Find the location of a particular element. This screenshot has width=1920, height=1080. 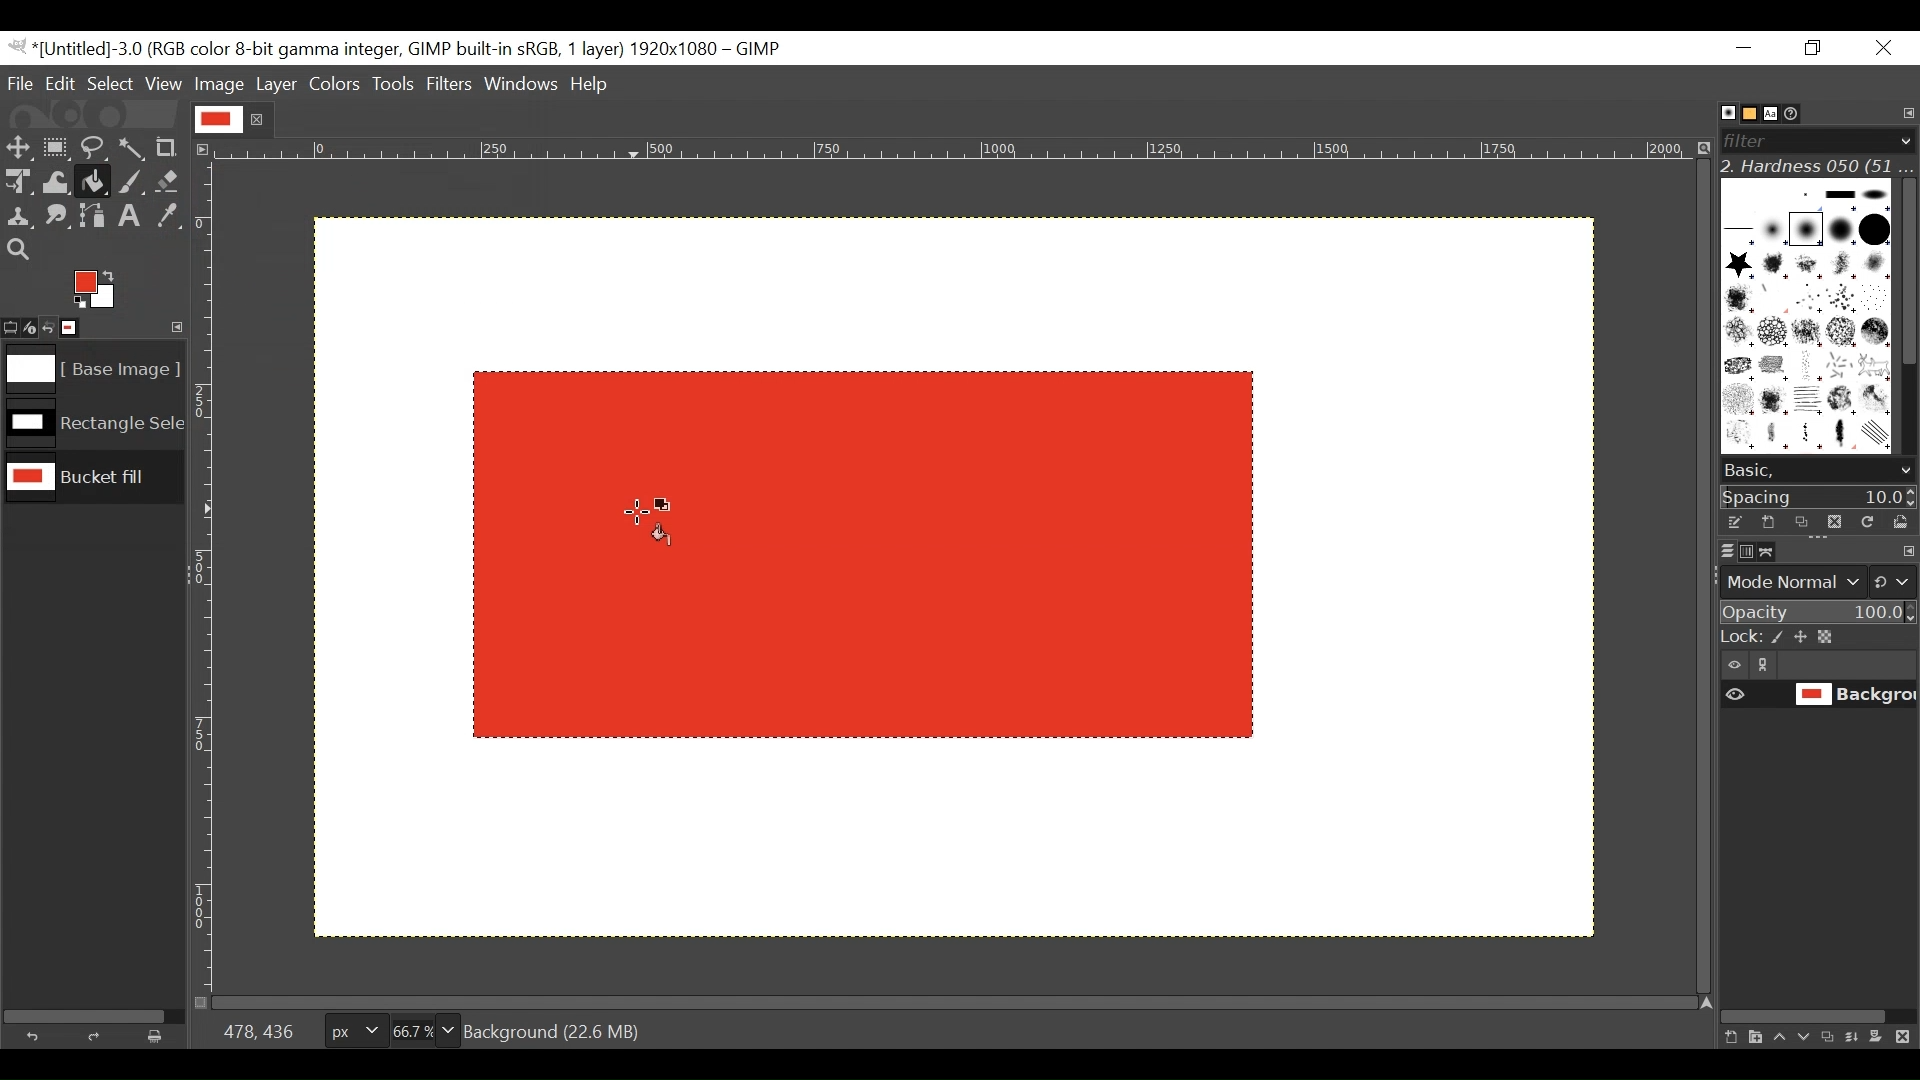

Text tool is located at coordinates (133, 218).